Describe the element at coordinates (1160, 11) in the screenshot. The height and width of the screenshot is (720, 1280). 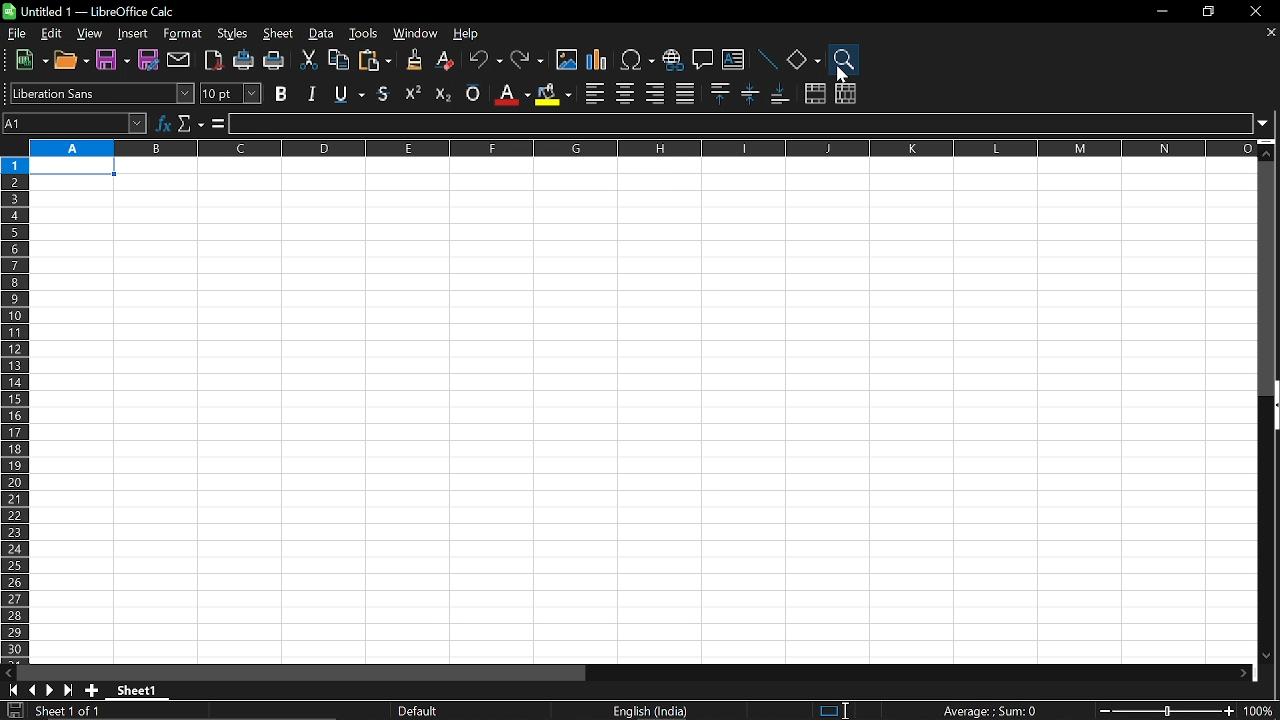
I see `minimize` at that location.